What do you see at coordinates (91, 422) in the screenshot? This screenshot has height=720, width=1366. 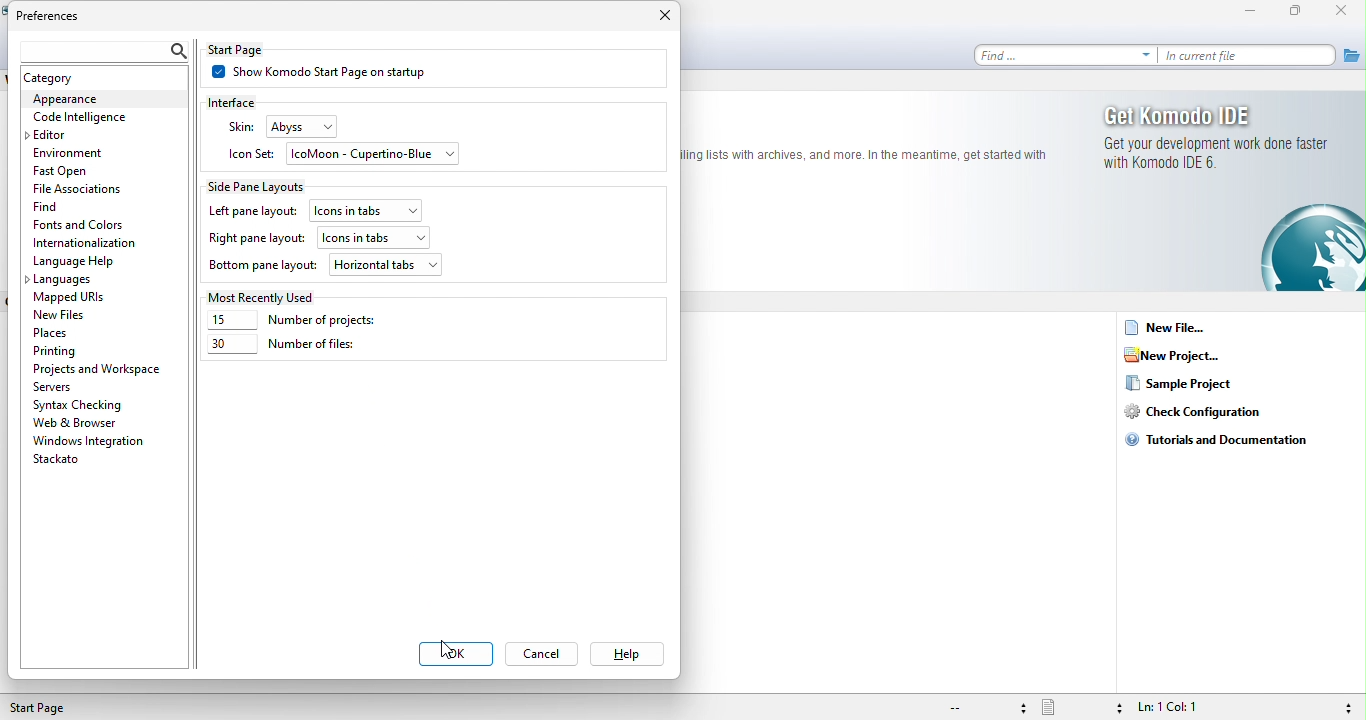 I see `web and browser` at bounding box center [91, 422].